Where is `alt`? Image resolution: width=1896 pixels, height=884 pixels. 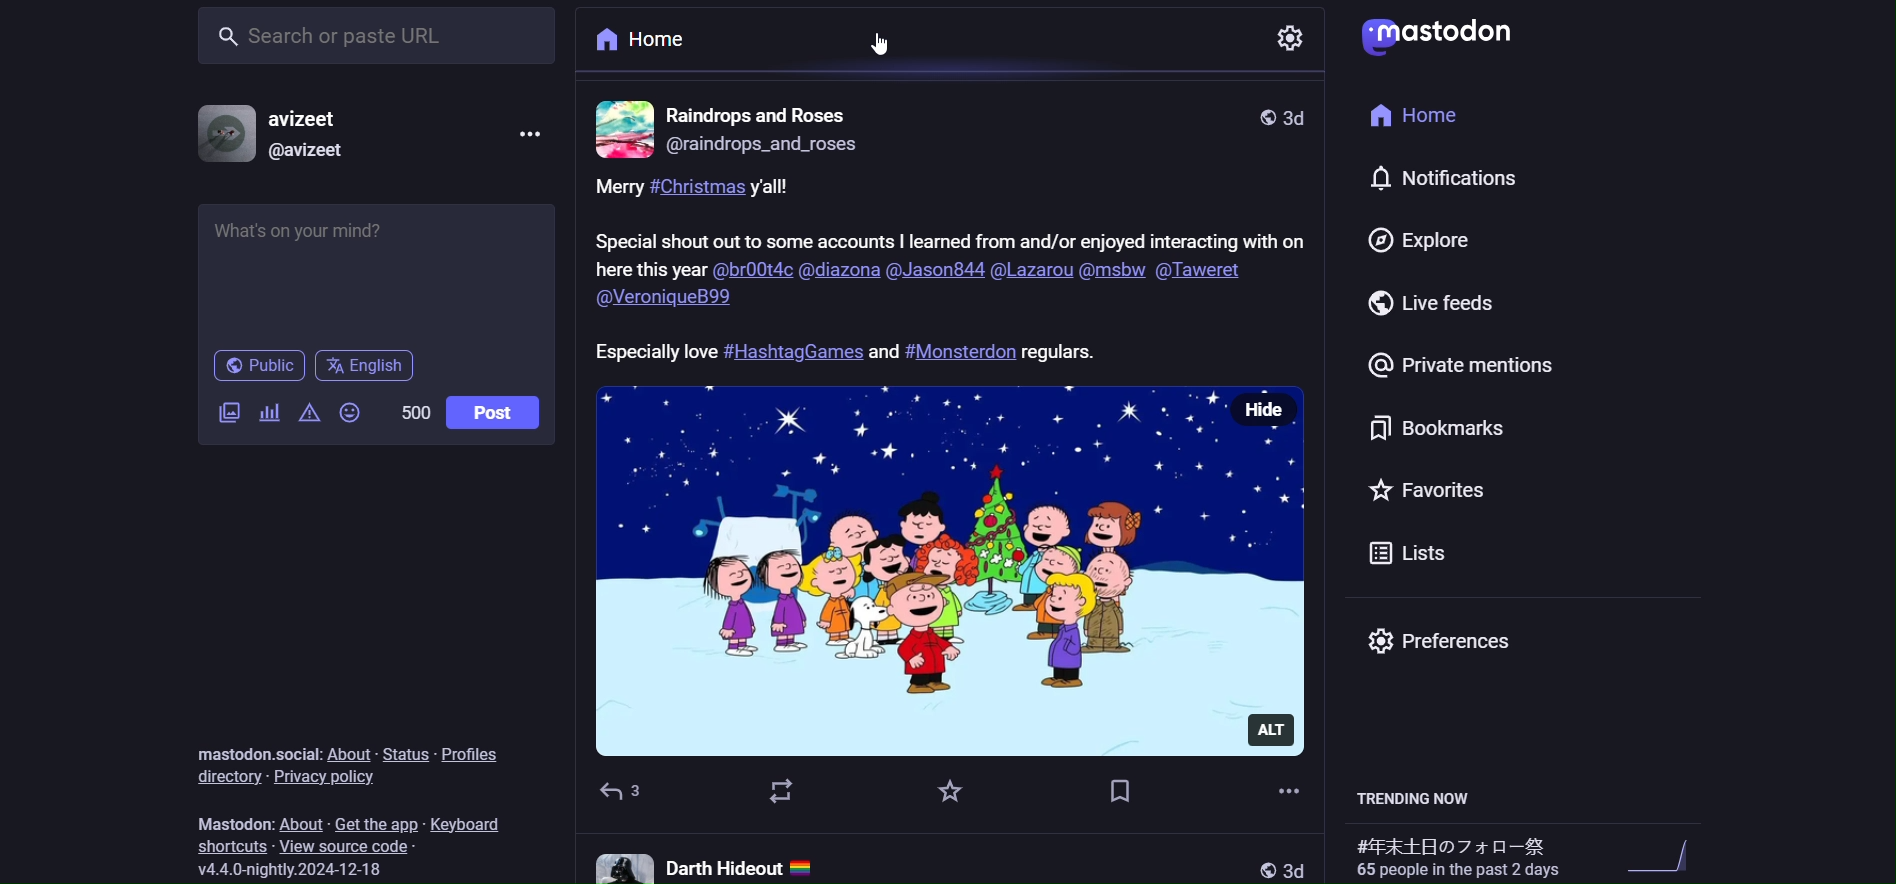 alt is located at coordinates (1270, 729).